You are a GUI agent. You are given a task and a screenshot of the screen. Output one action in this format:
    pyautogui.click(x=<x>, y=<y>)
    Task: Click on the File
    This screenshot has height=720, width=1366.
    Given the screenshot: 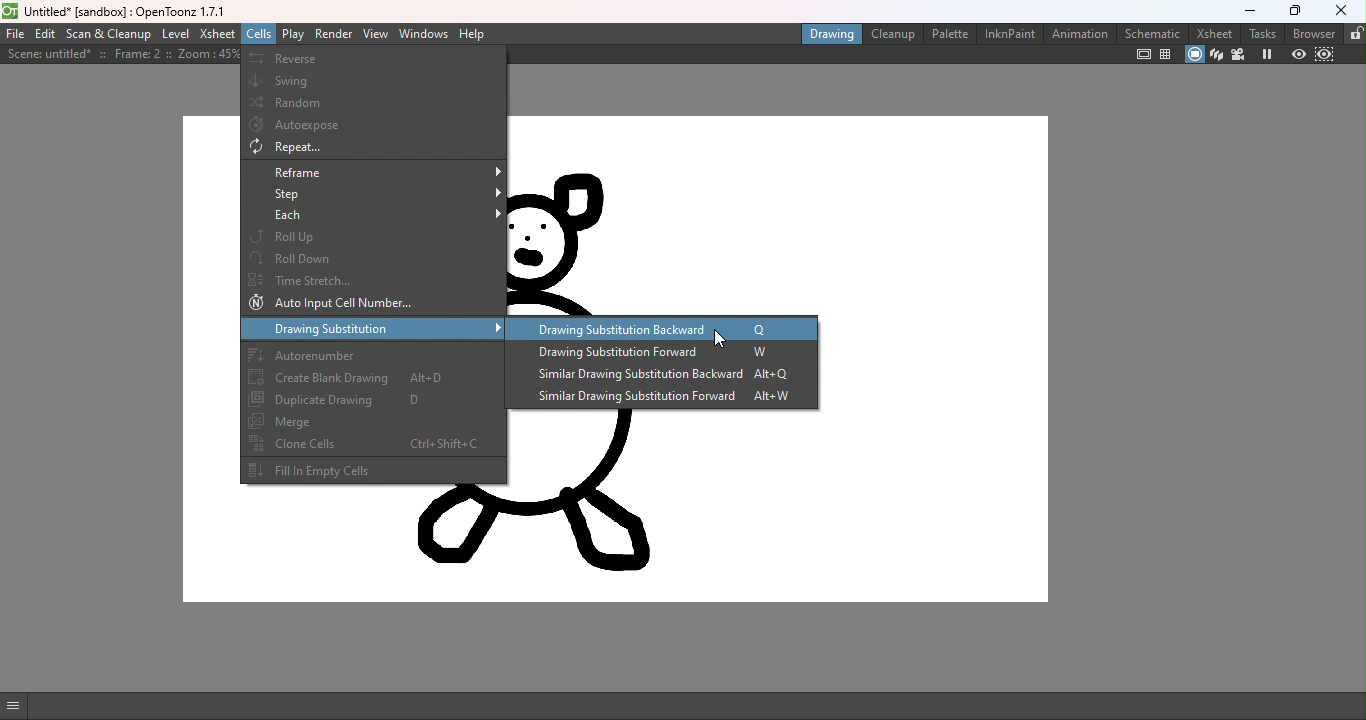 What is the action you would take?
    pyautogui.click(x=13, y=34)
    